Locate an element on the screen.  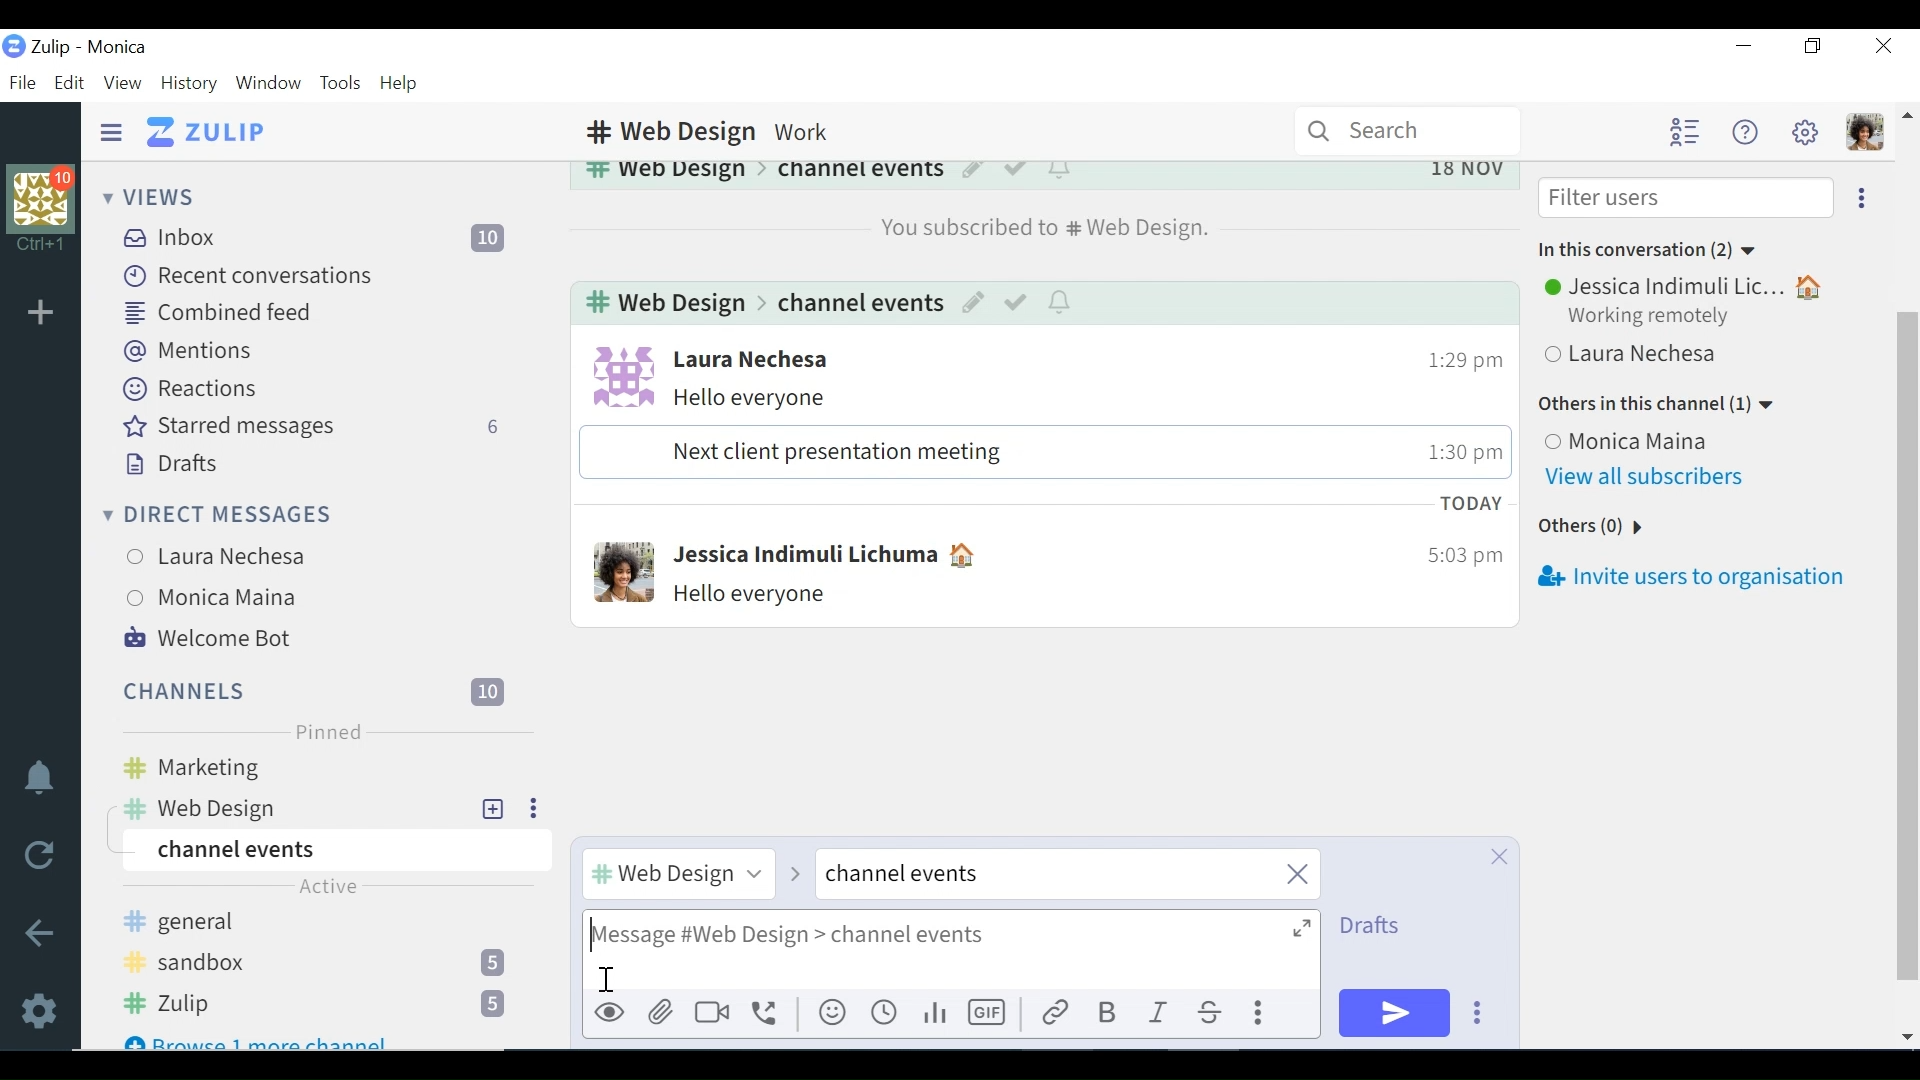
Today is located at coordinates (1468, 503).